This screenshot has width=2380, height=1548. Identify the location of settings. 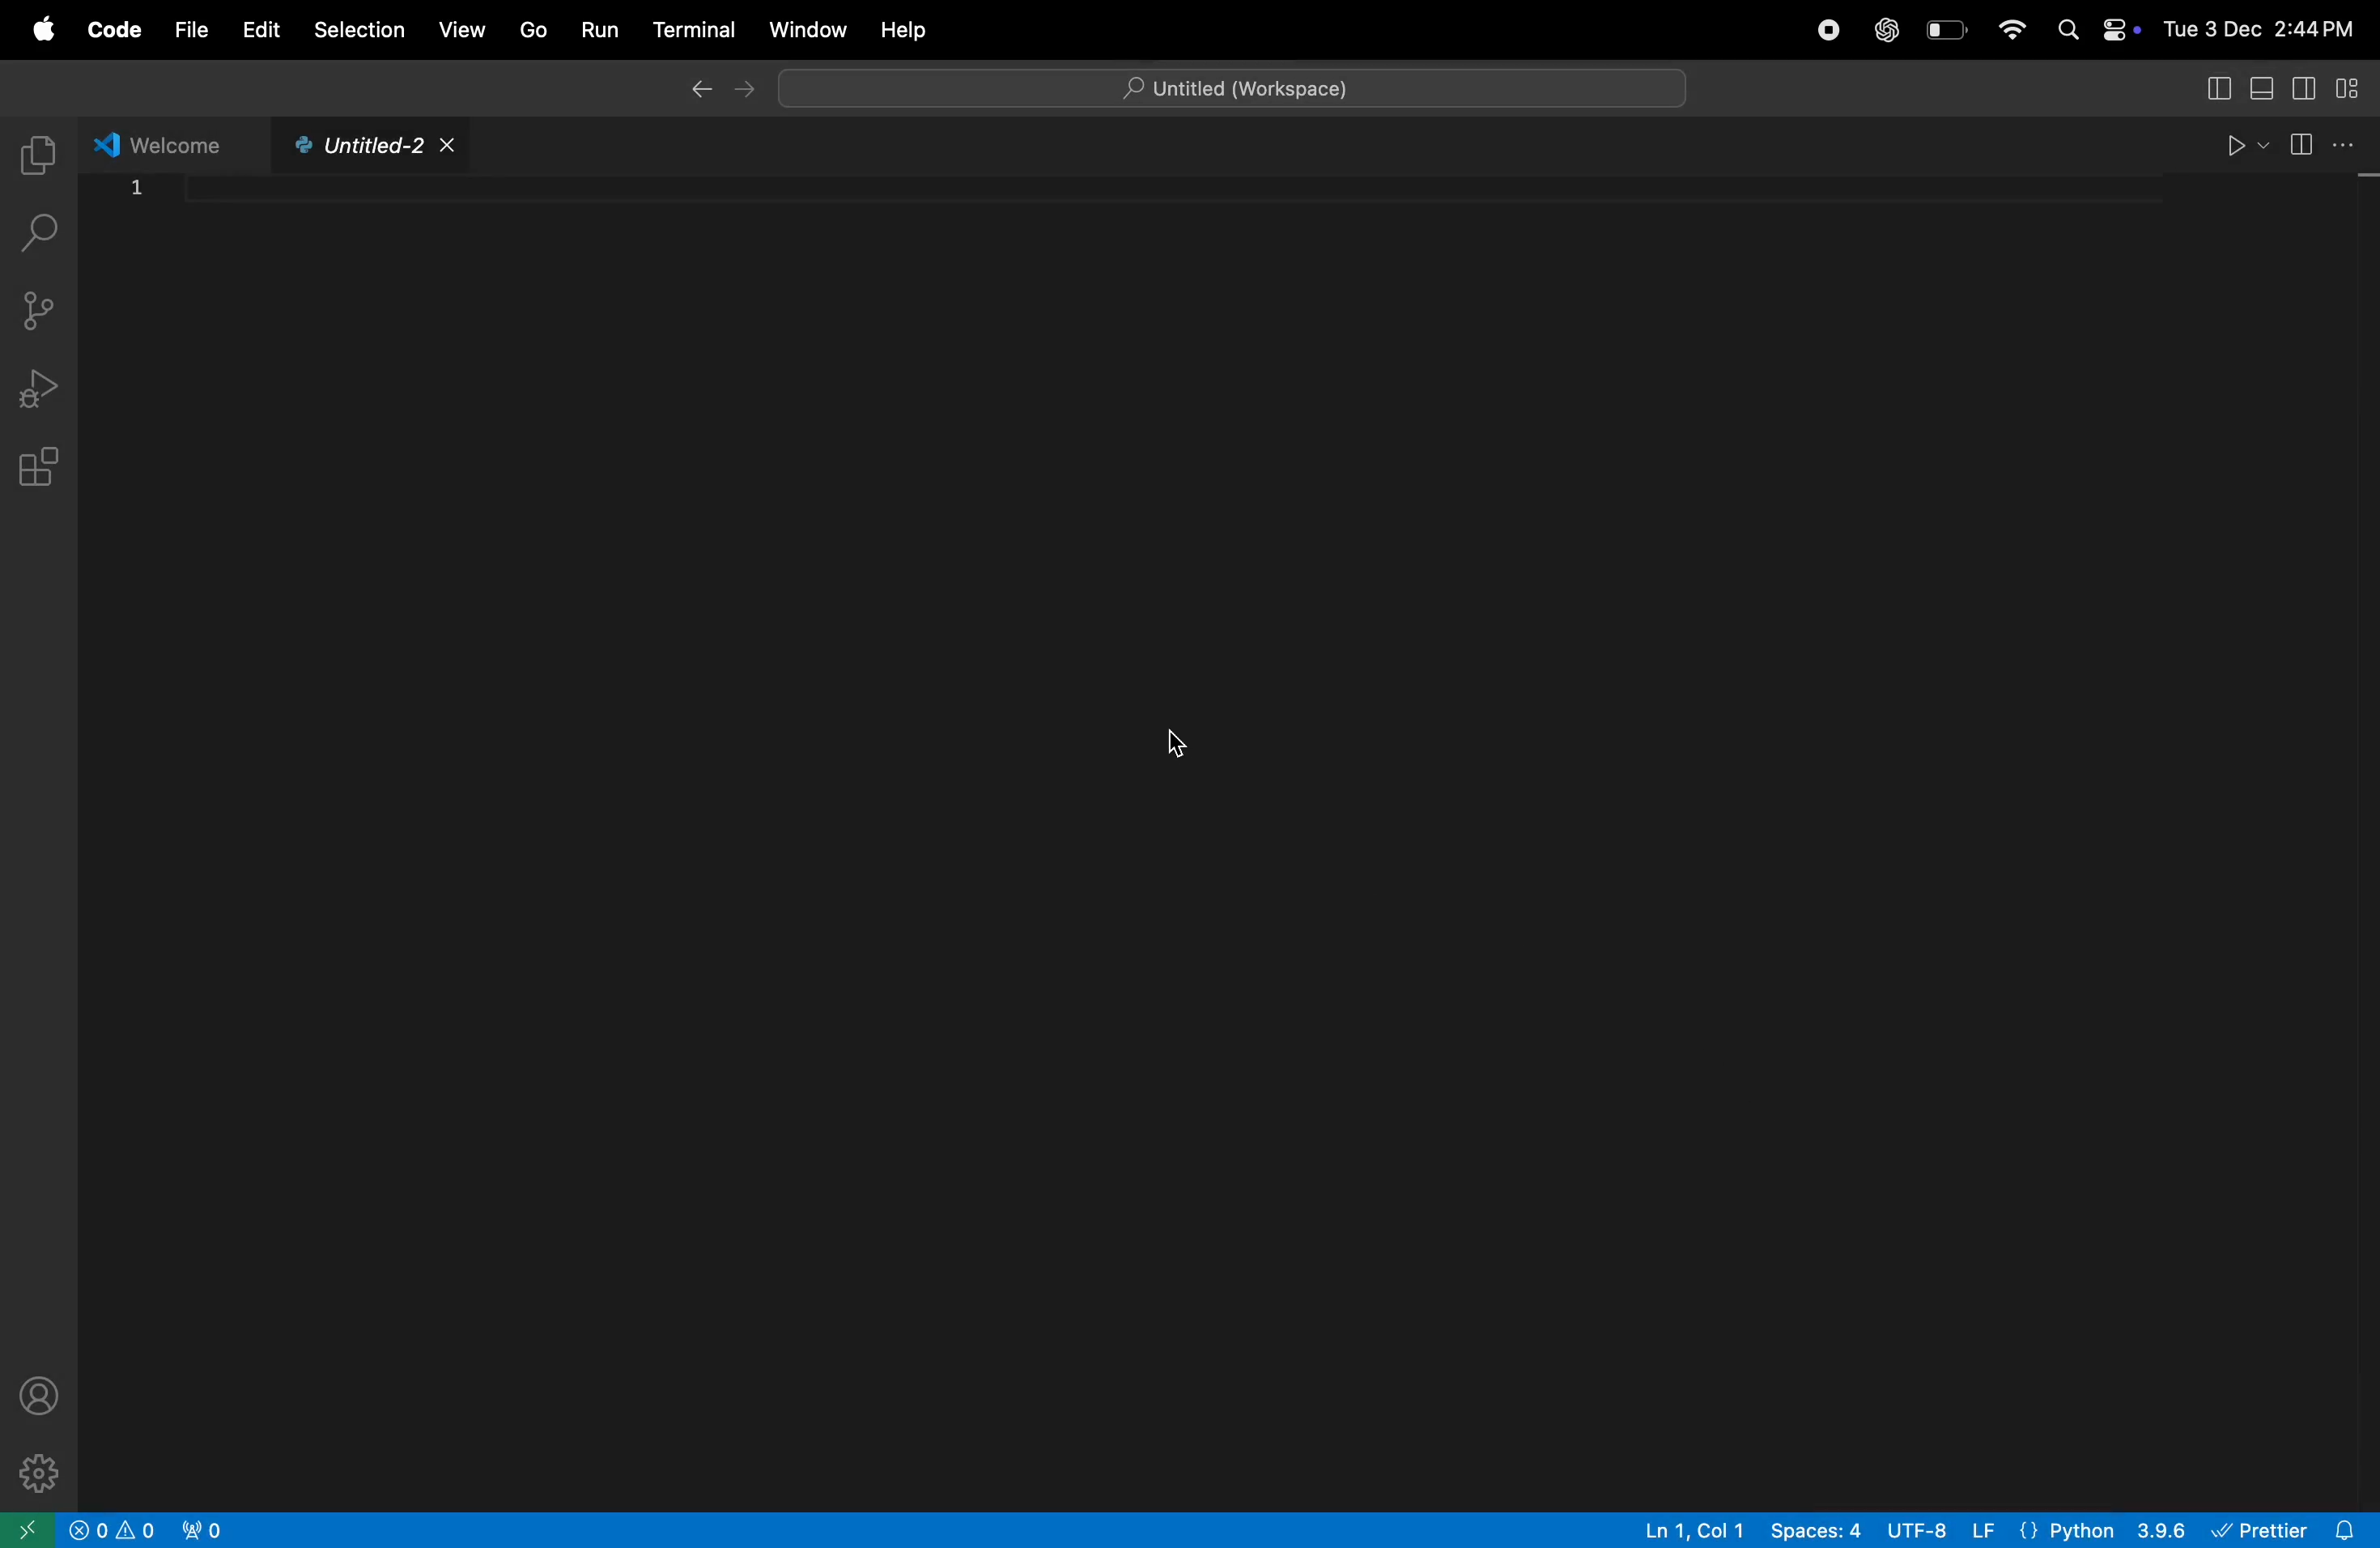
(37, 1472).